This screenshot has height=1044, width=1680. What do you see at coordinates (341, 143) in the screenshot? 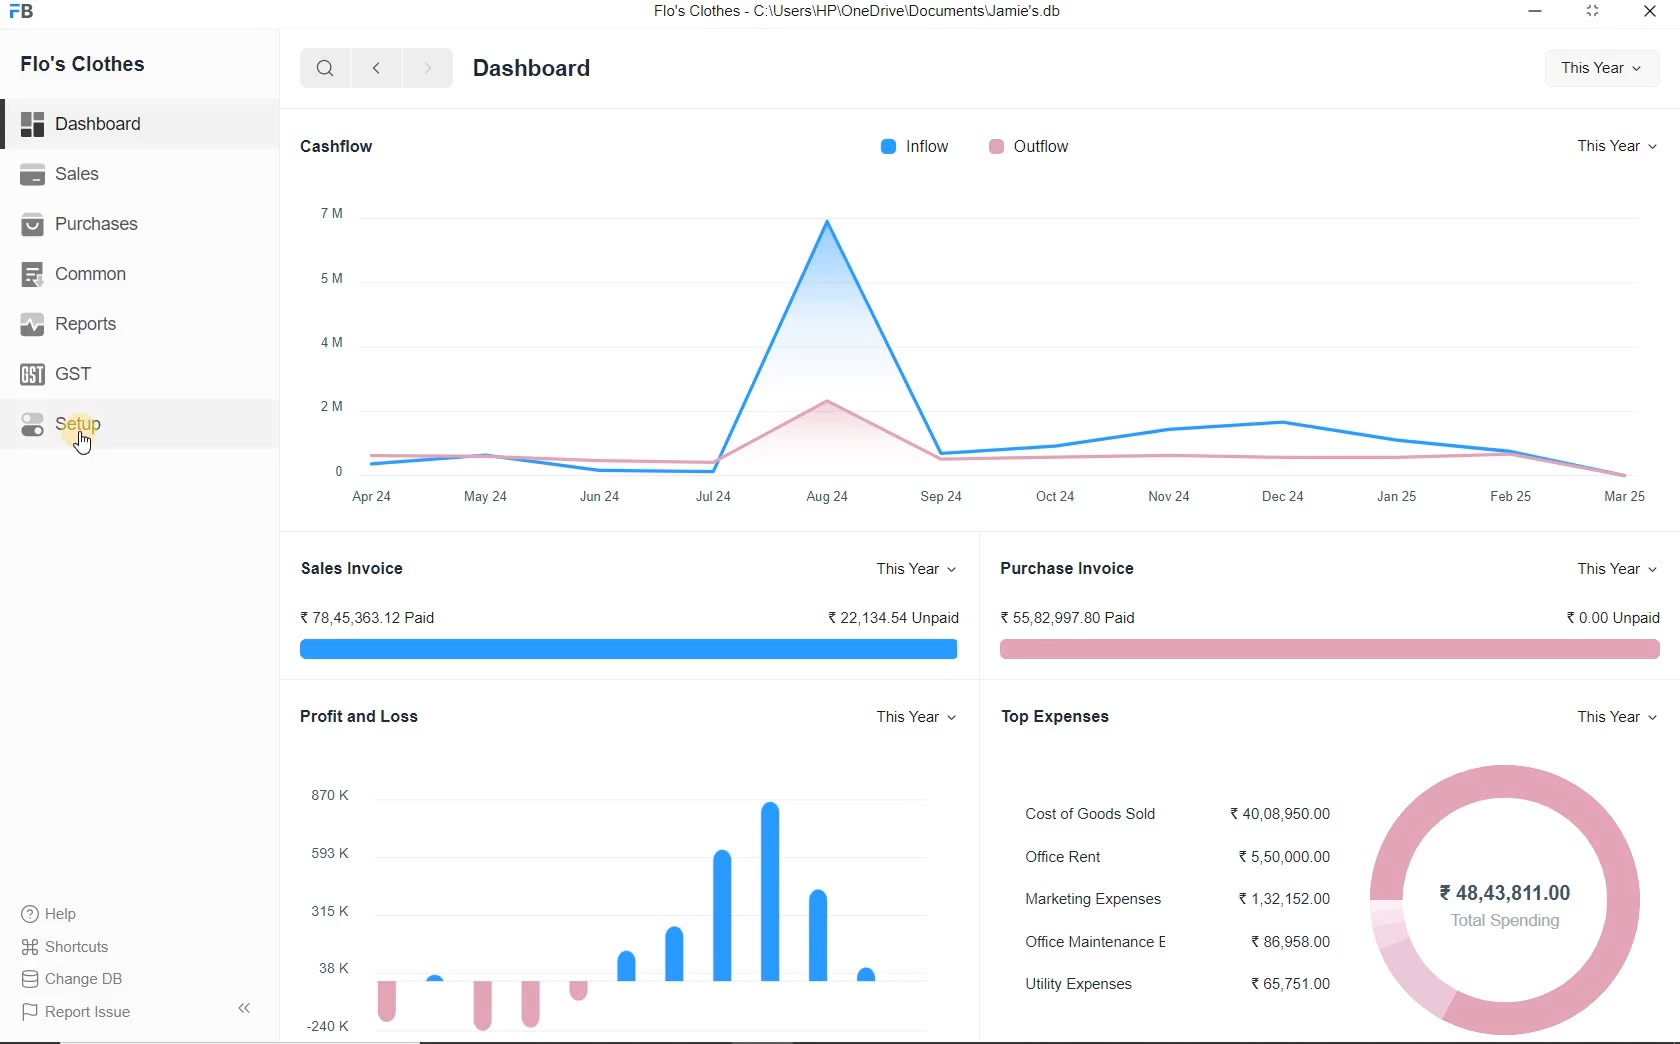
I see `Cashflow` at bounding box center [341, 143].